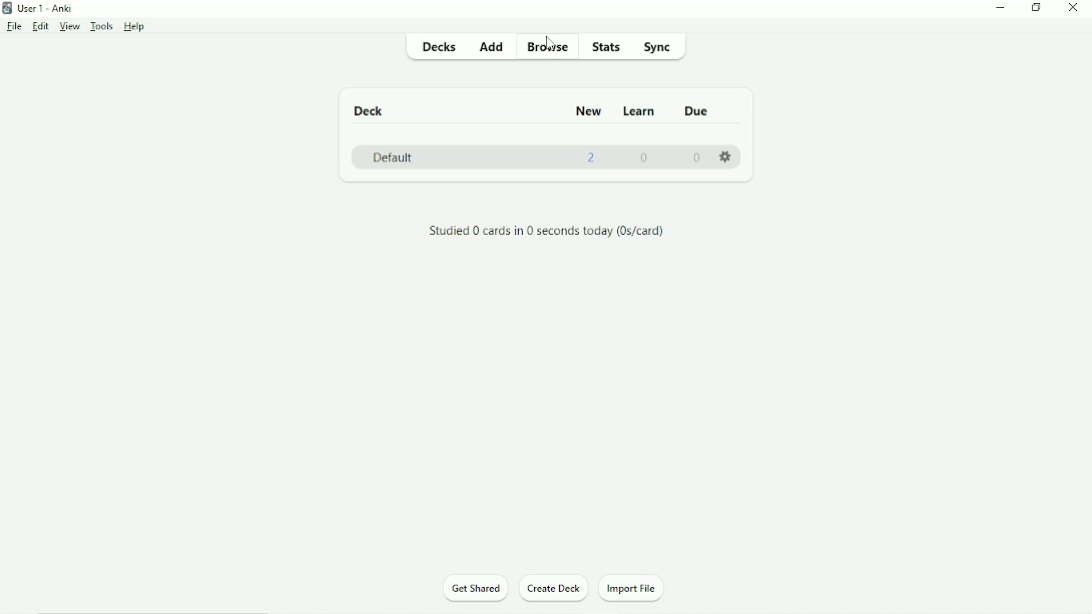  Describe the element at coordinates (102, 26) in the screenshot. I see `Tools` at that location.